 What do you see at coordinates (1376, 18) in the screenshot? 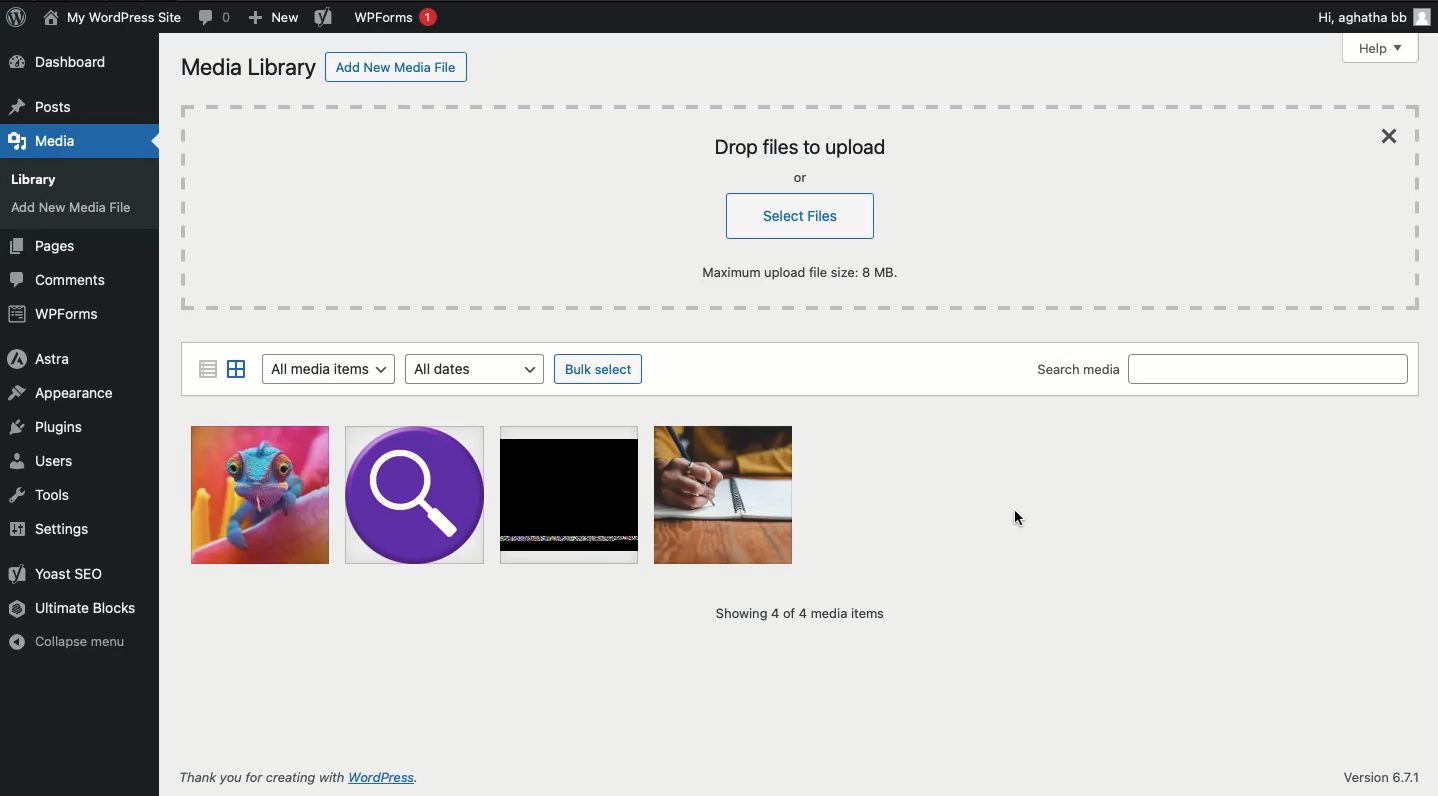
I see `Hi users` at bounding box center [1376, 18].